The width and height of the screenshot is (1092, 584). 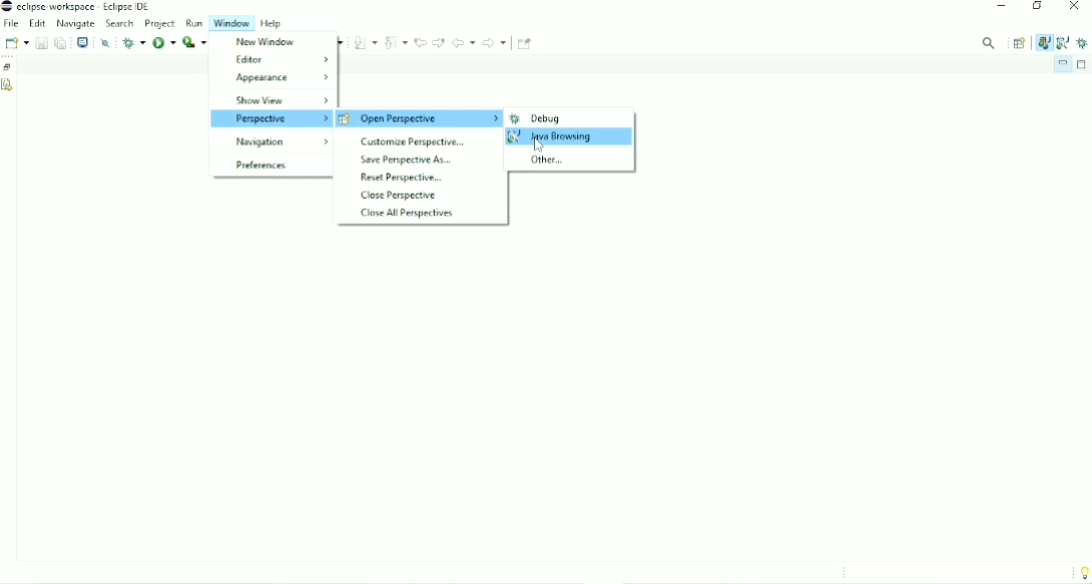 What do you see at coordinates (281, 78) in the screenshot?
I see `Appearance` at bounding box center [281, 78].